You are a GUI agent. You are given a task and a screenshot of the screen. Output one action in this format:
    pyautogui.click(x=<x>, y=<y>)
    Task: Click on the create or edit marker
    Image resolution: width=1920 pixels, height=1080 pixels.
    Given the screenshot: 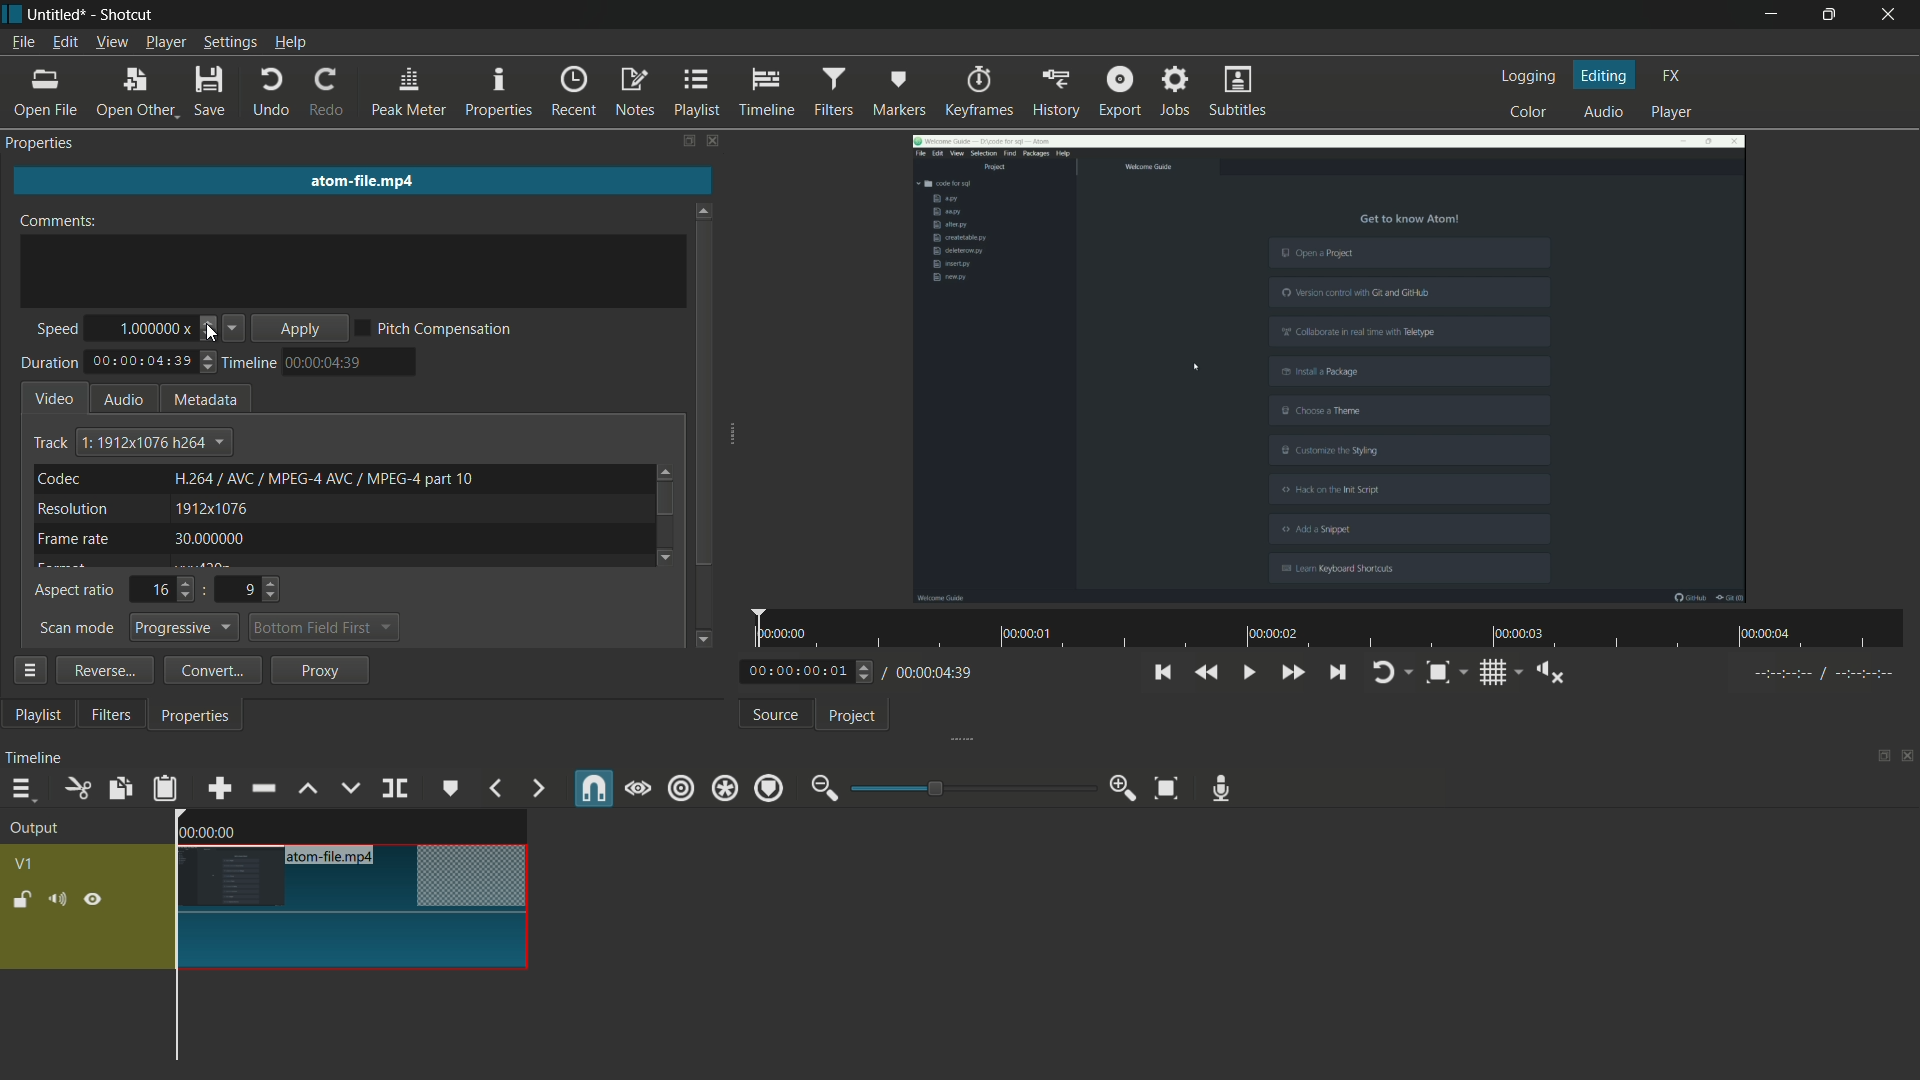 What is the action you would take?
    pyautogui.click(x=451, y=788)
    